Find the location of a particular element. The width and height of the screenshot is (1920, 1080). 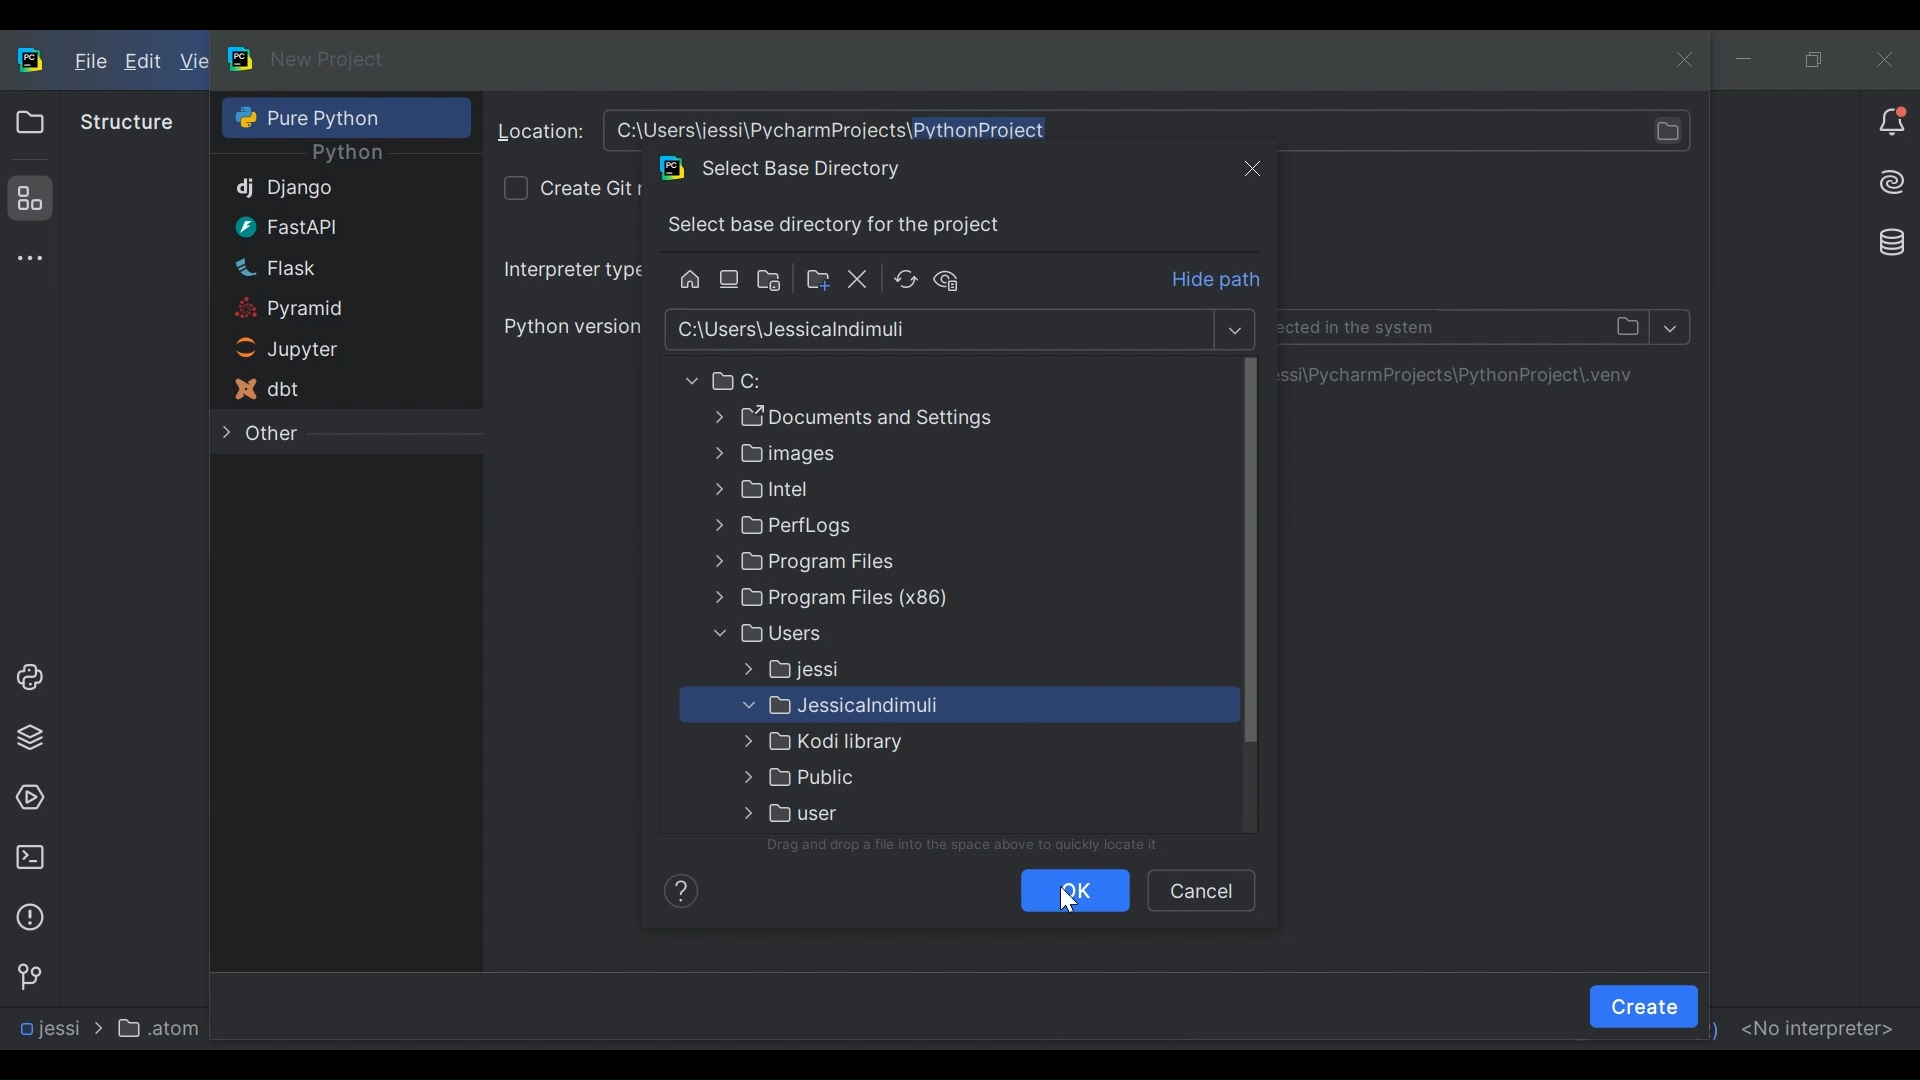

Django is located at coordinates (320, 190).